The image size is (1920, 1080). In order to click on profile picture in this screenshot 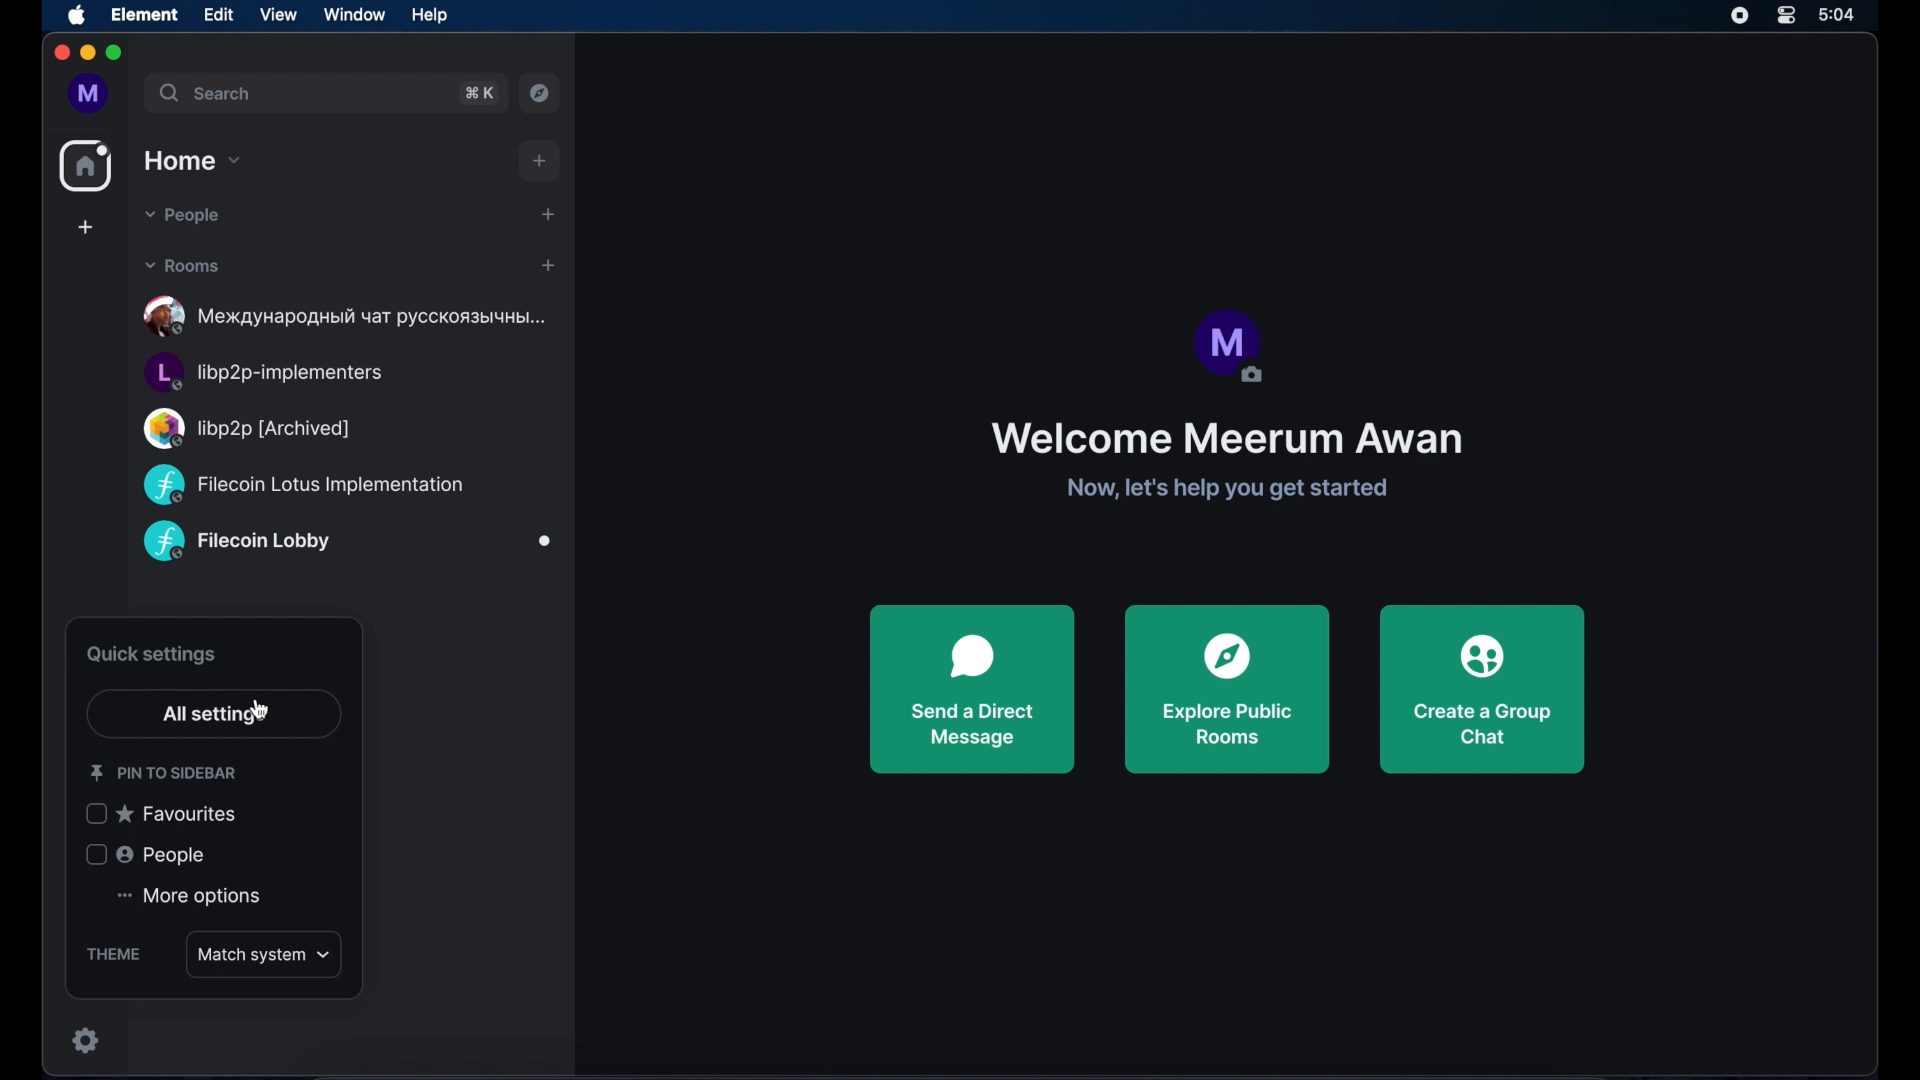, I will do `click(1227, 347)`.